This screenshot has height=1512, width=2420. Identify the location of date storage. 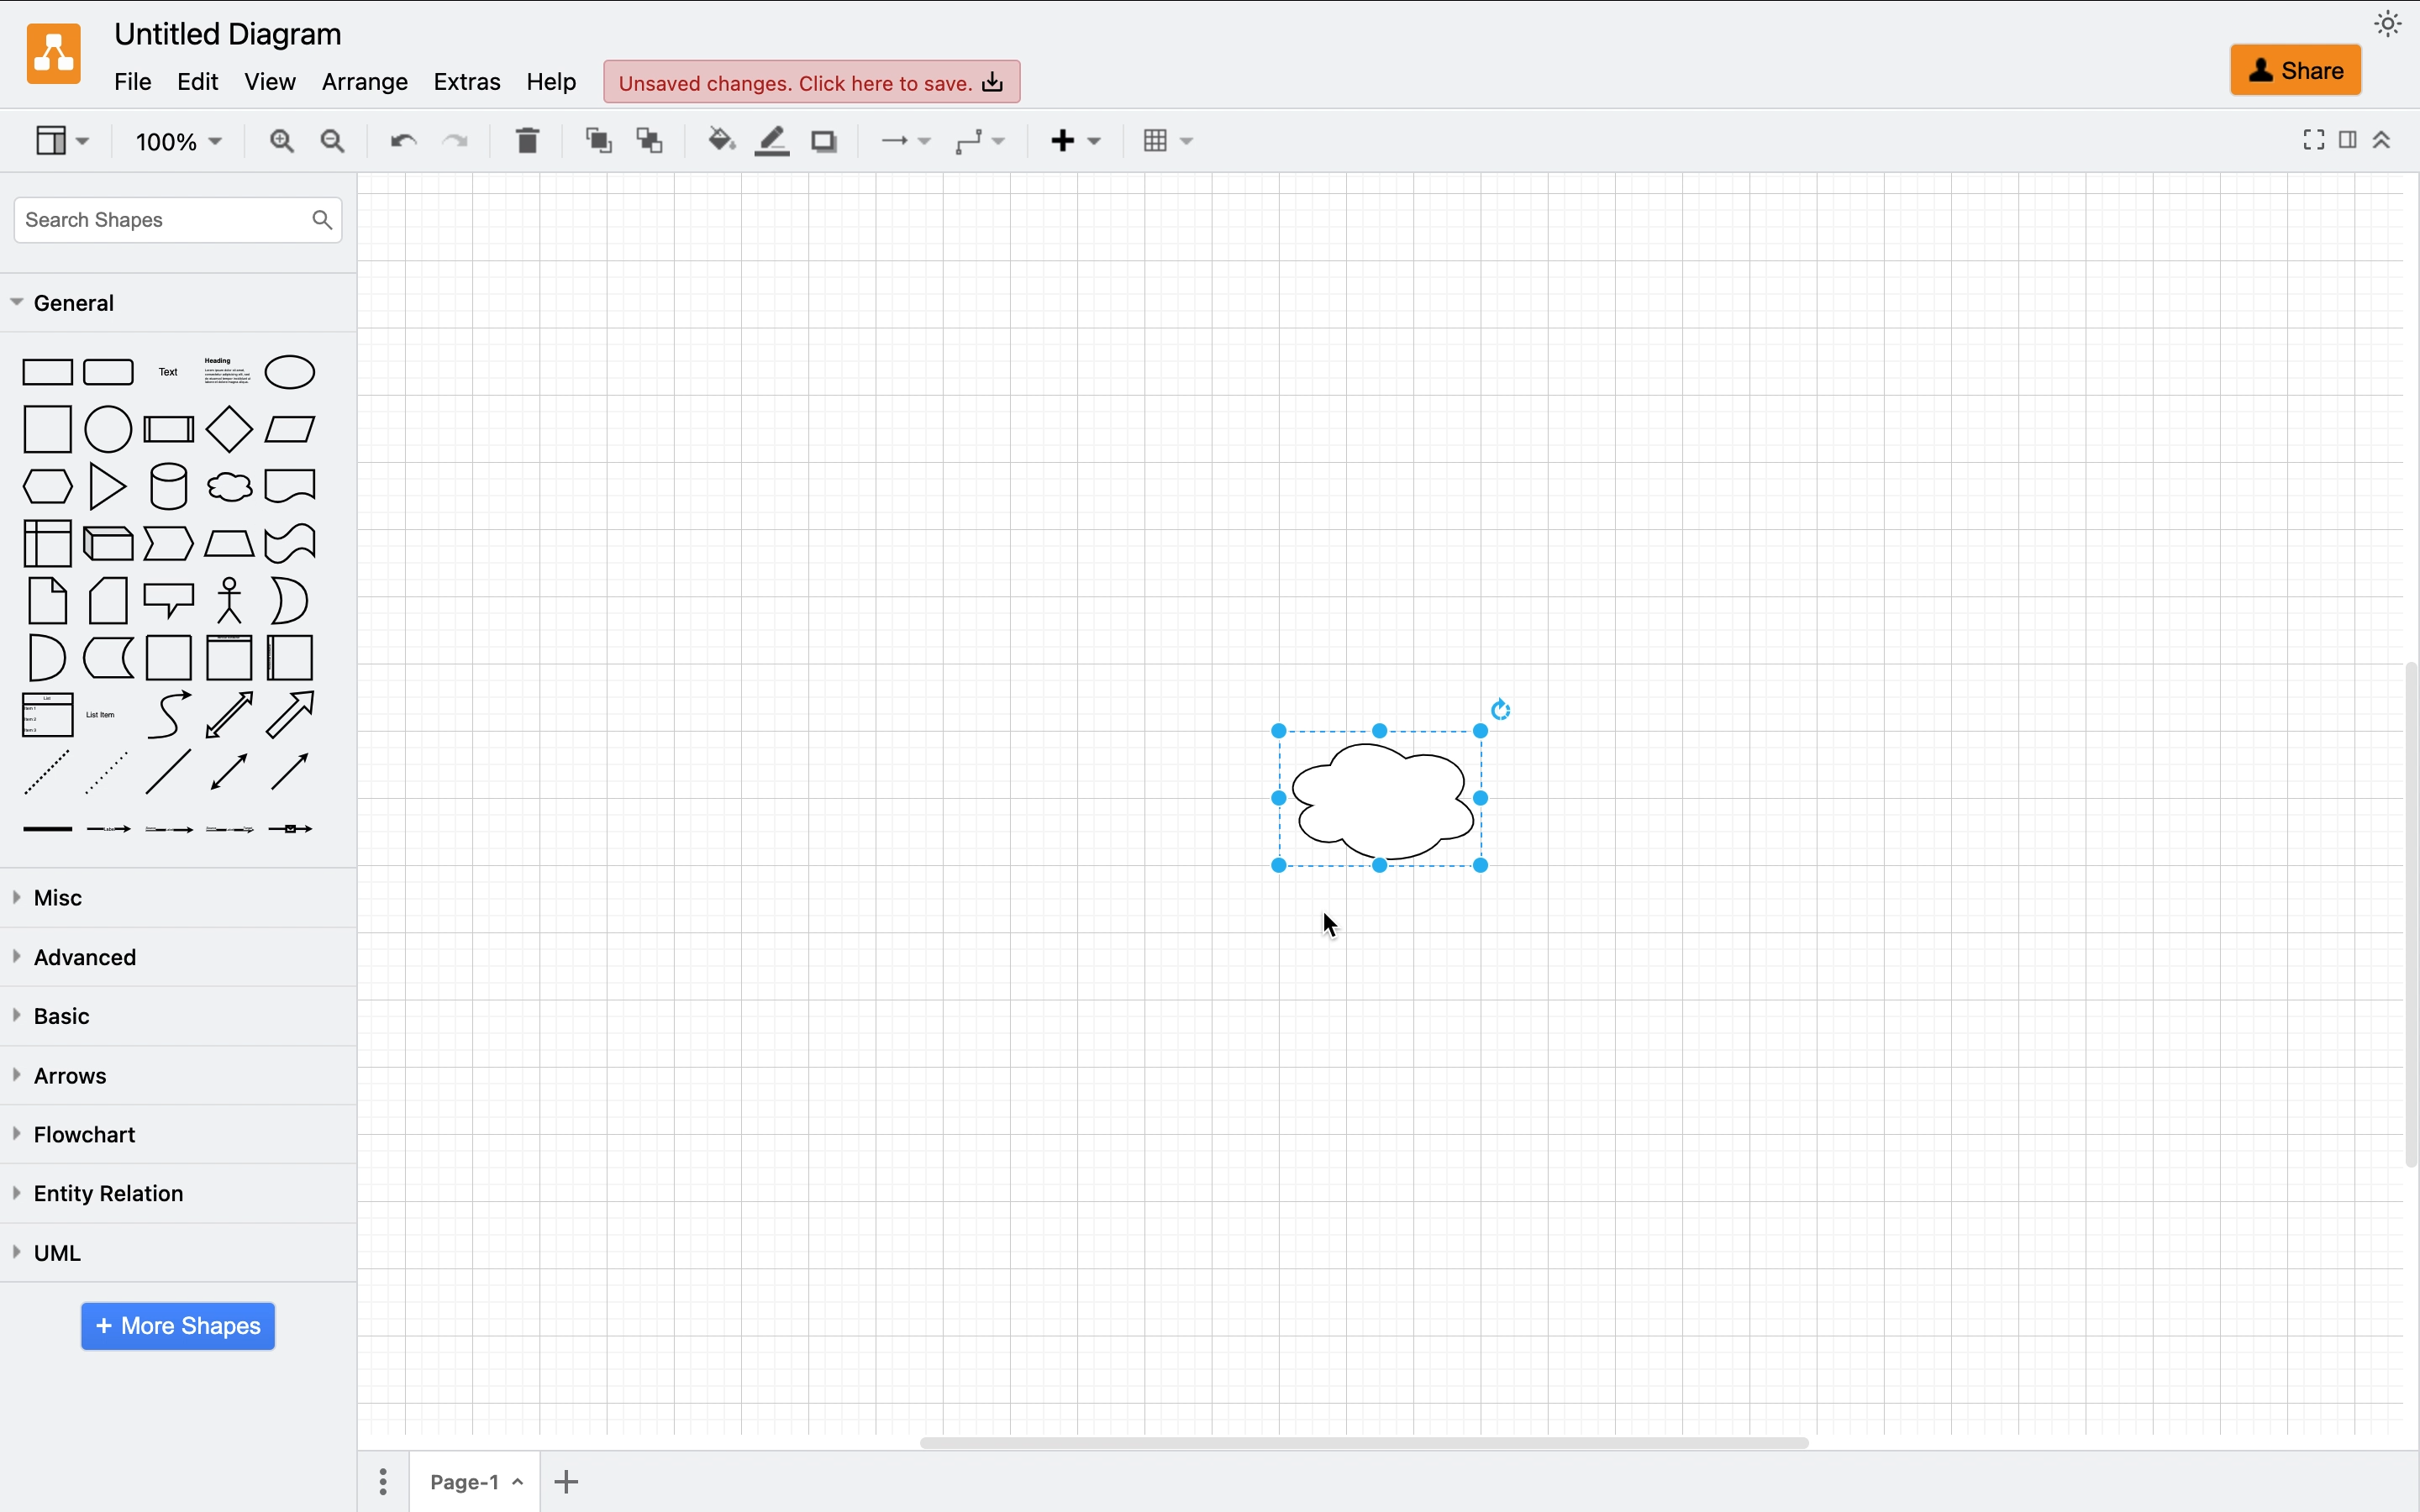
(110, 663).